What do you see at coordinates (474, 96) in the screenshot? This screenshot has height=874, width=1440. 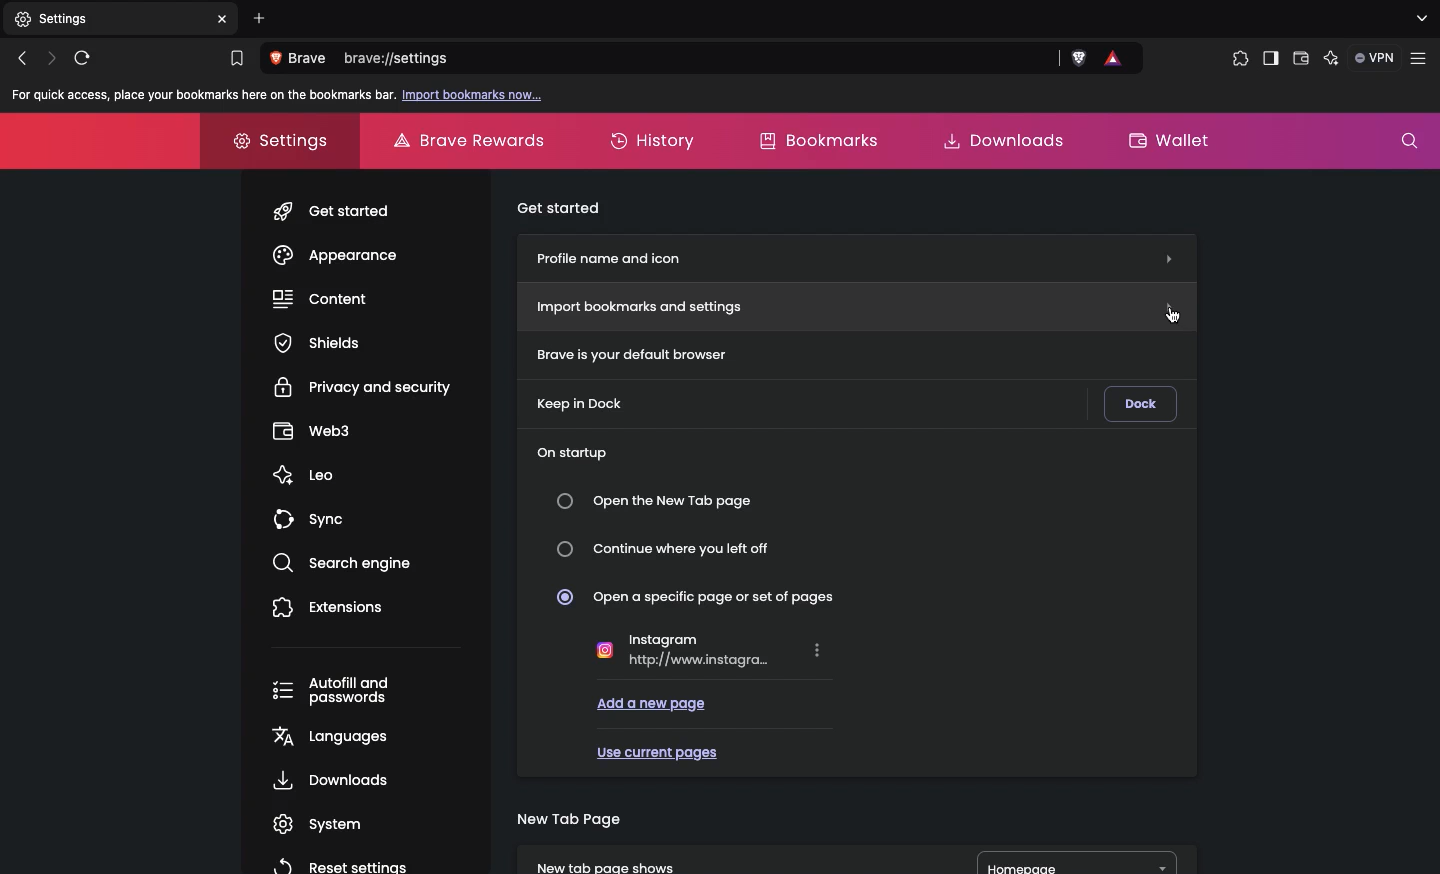 I see `Import bookmarks now` at bounding box center [474, 96].